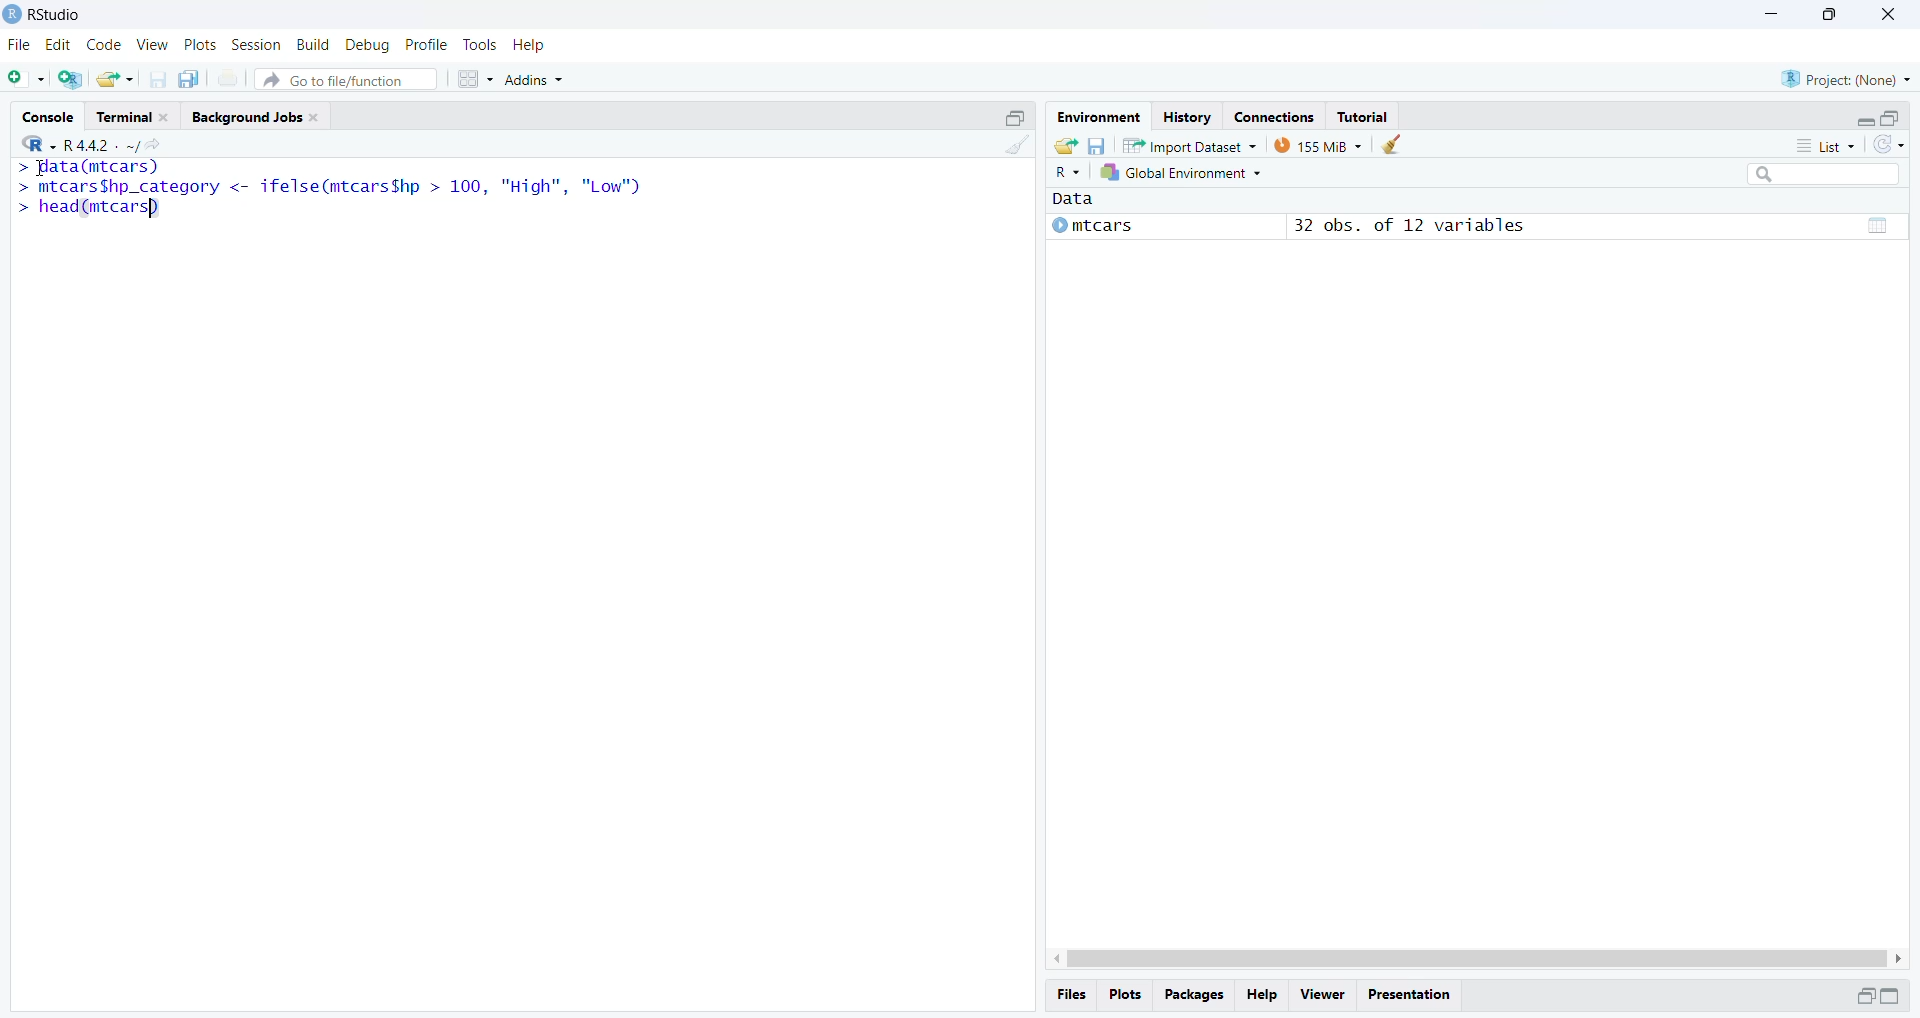 The height and width of the screenshot is (1018, 1920). What do you see at coordinates (59, 46) in the screenshot?
I see `Edit` at bounding box center [59, 46].